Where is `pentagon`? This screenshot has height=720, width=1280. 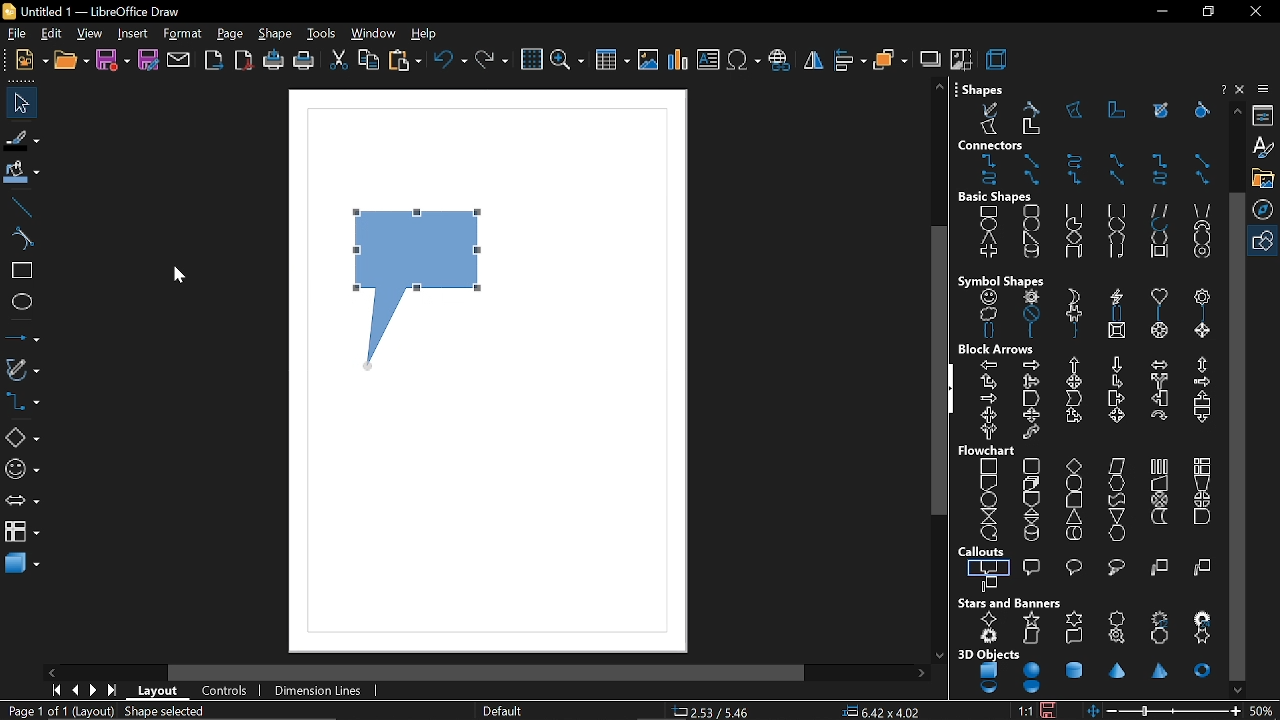
pentagon is located at coordinates (1116, 238).